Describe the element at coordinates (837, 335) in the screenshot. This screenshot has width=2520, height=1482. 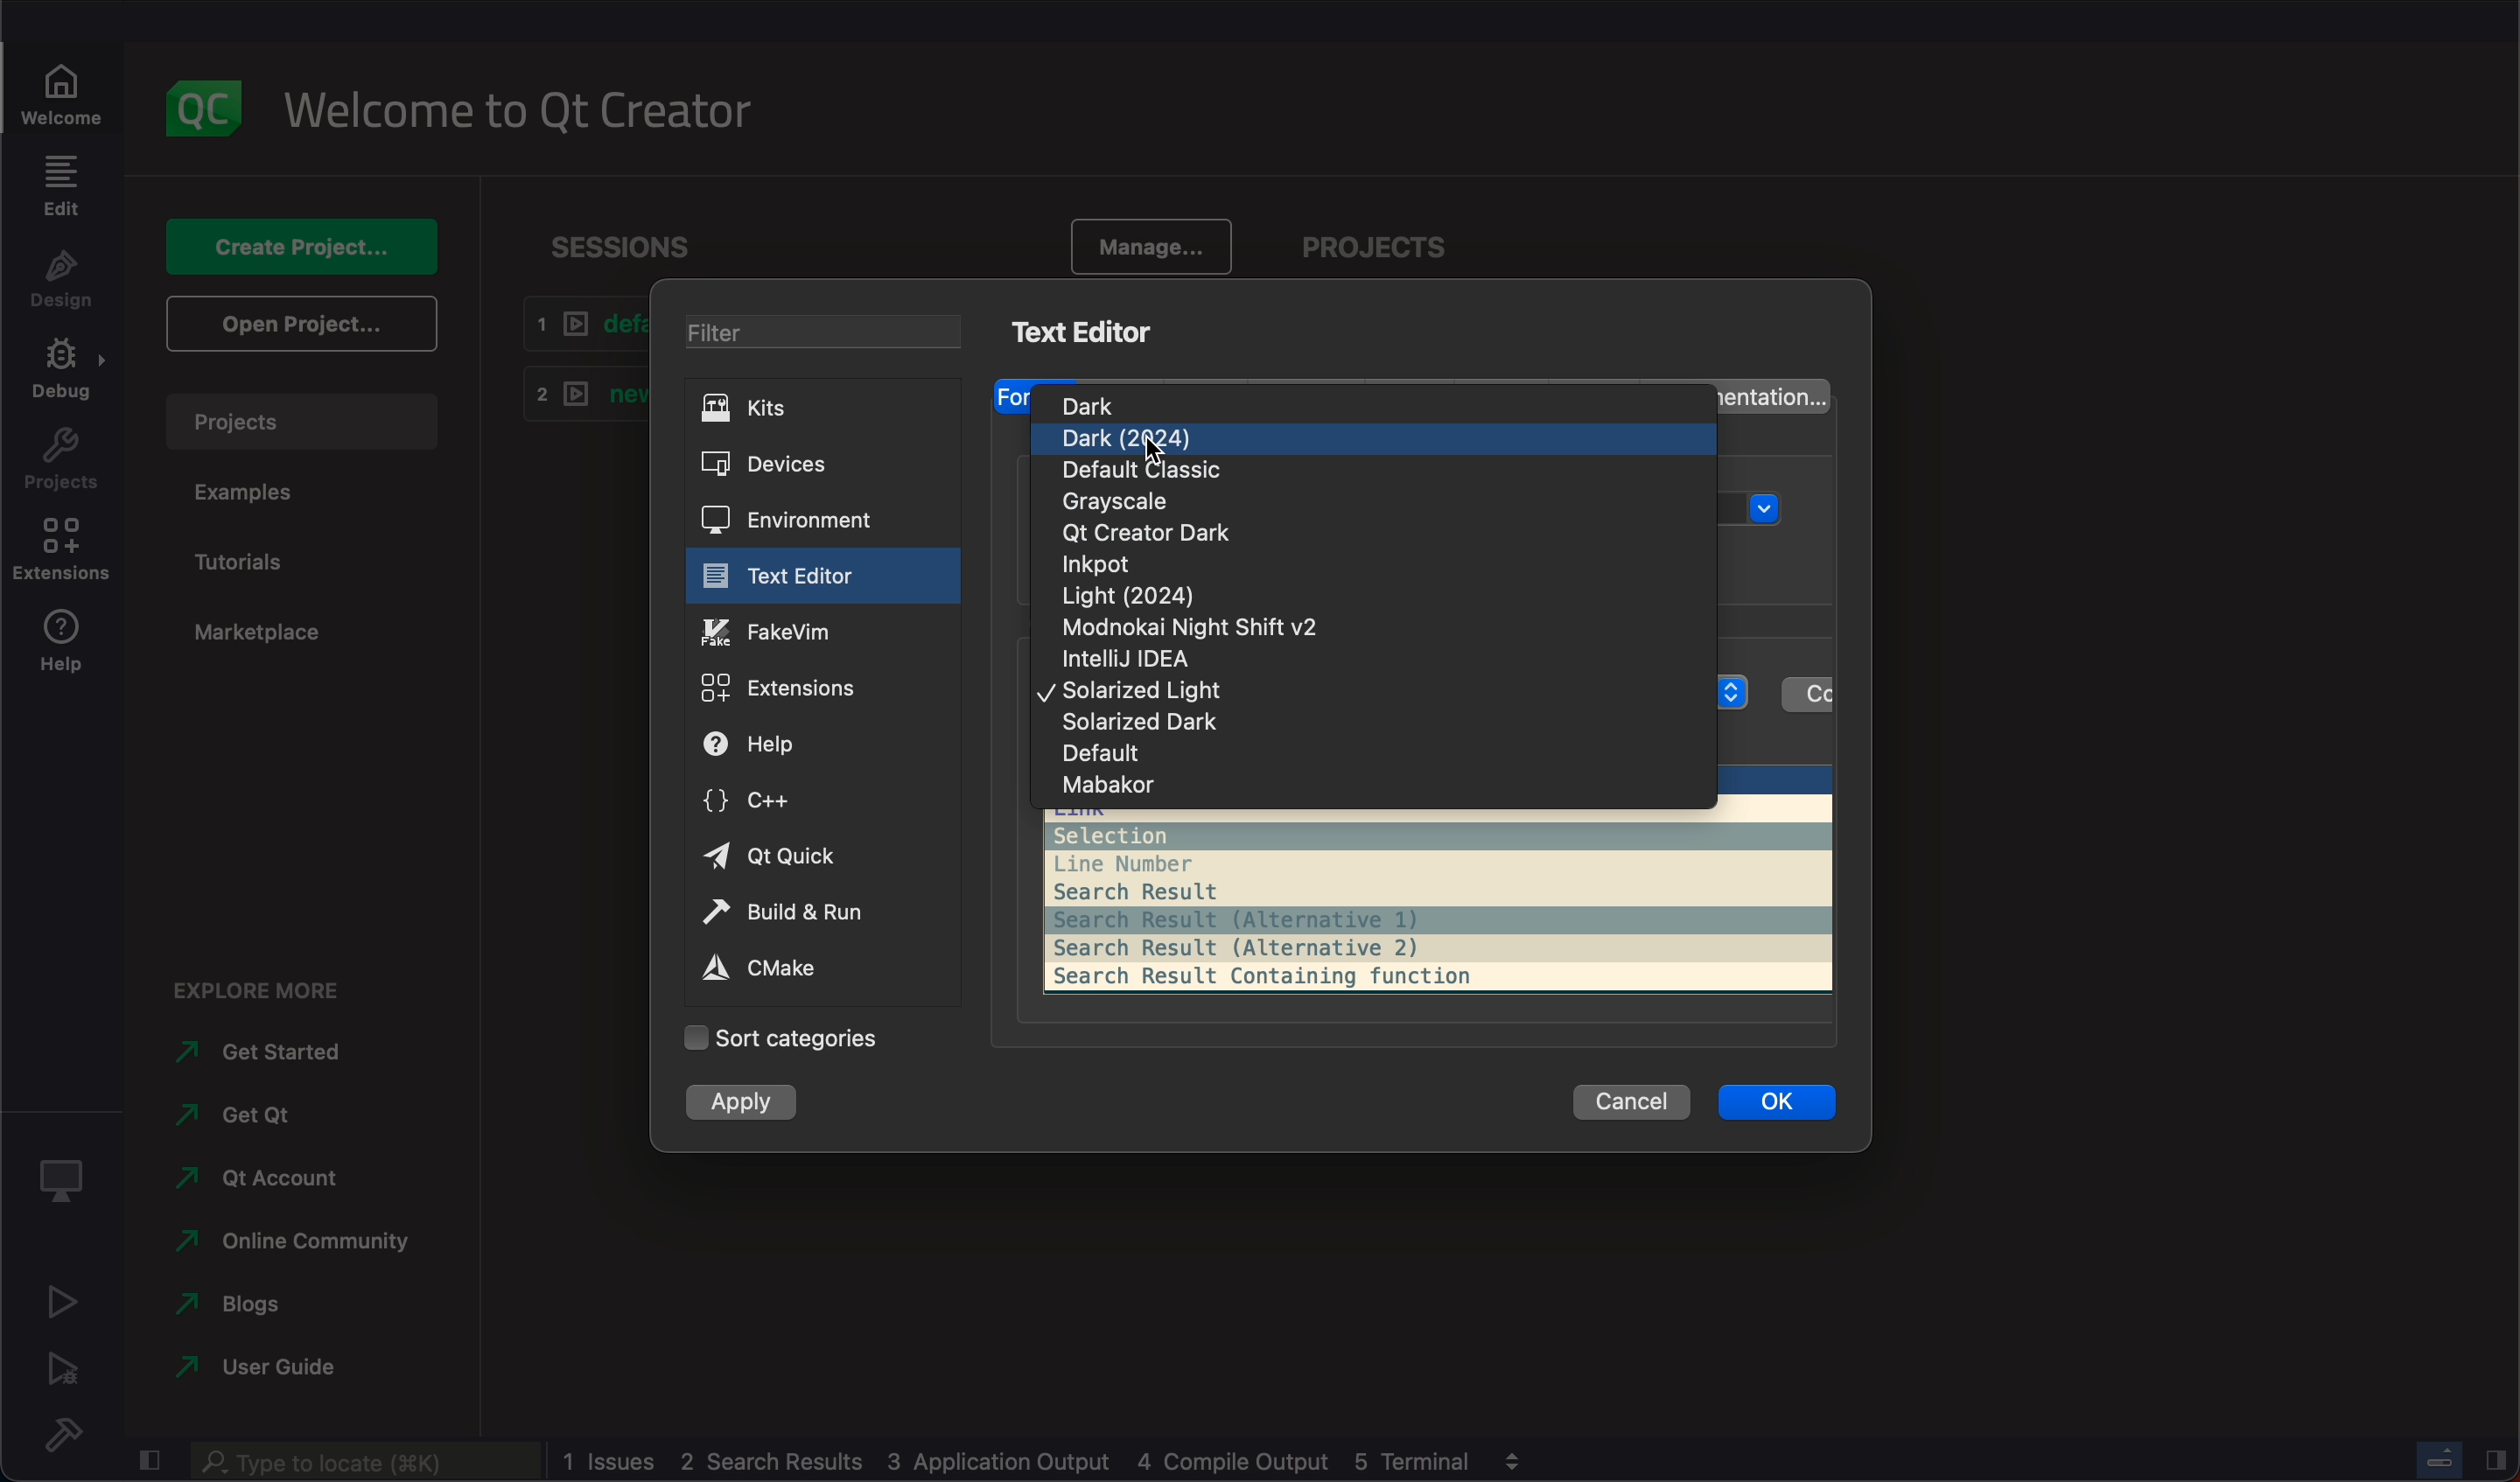
I see `filter` at that location.